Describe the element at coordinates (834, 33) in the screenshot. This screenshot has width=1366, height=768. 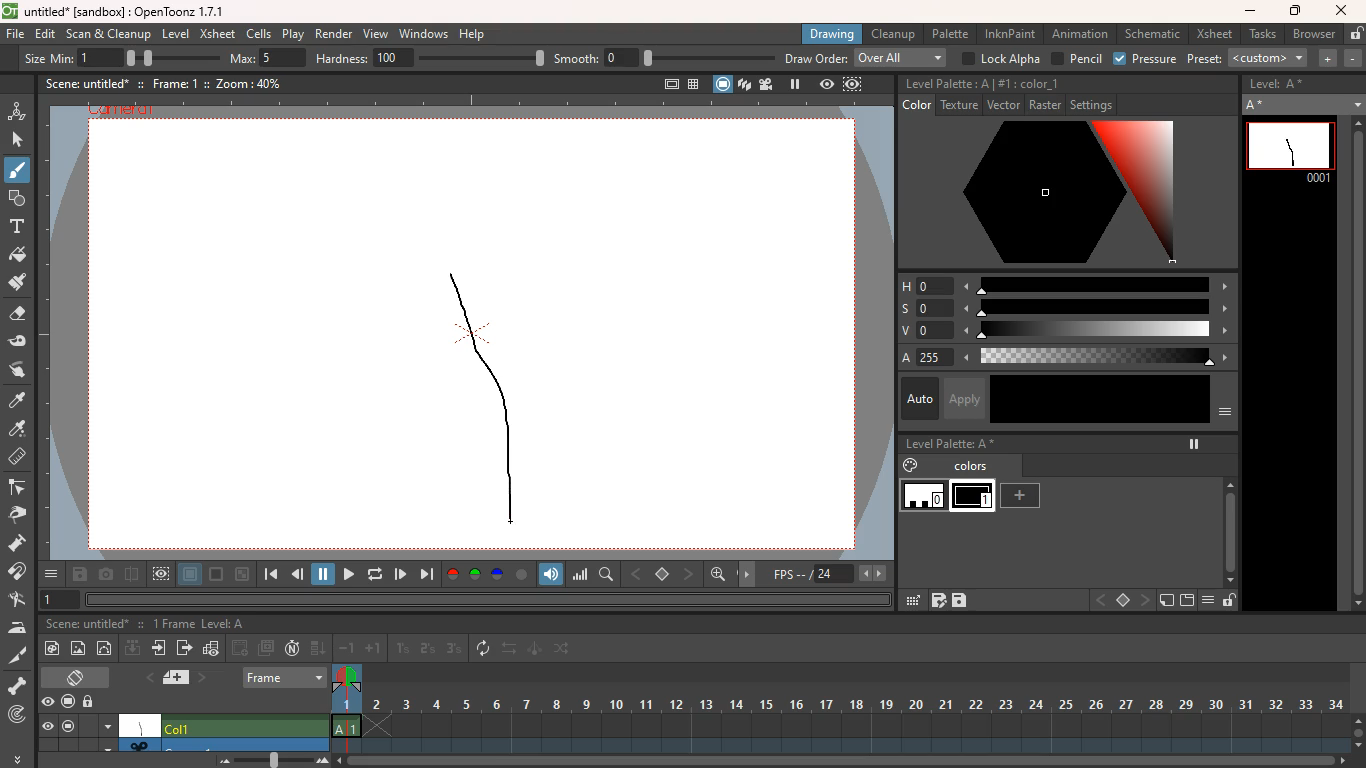
I see `drawing` at that location.